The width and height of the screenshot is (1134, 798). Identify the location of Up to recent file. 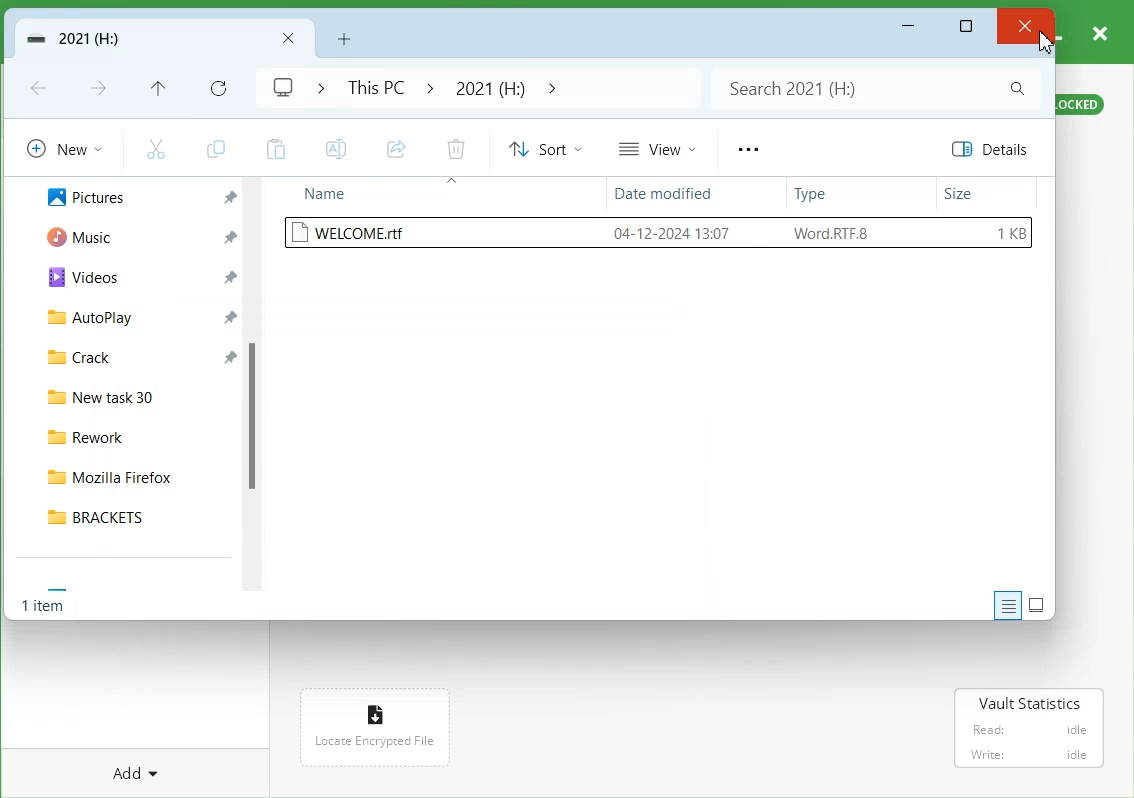
(157, 88).